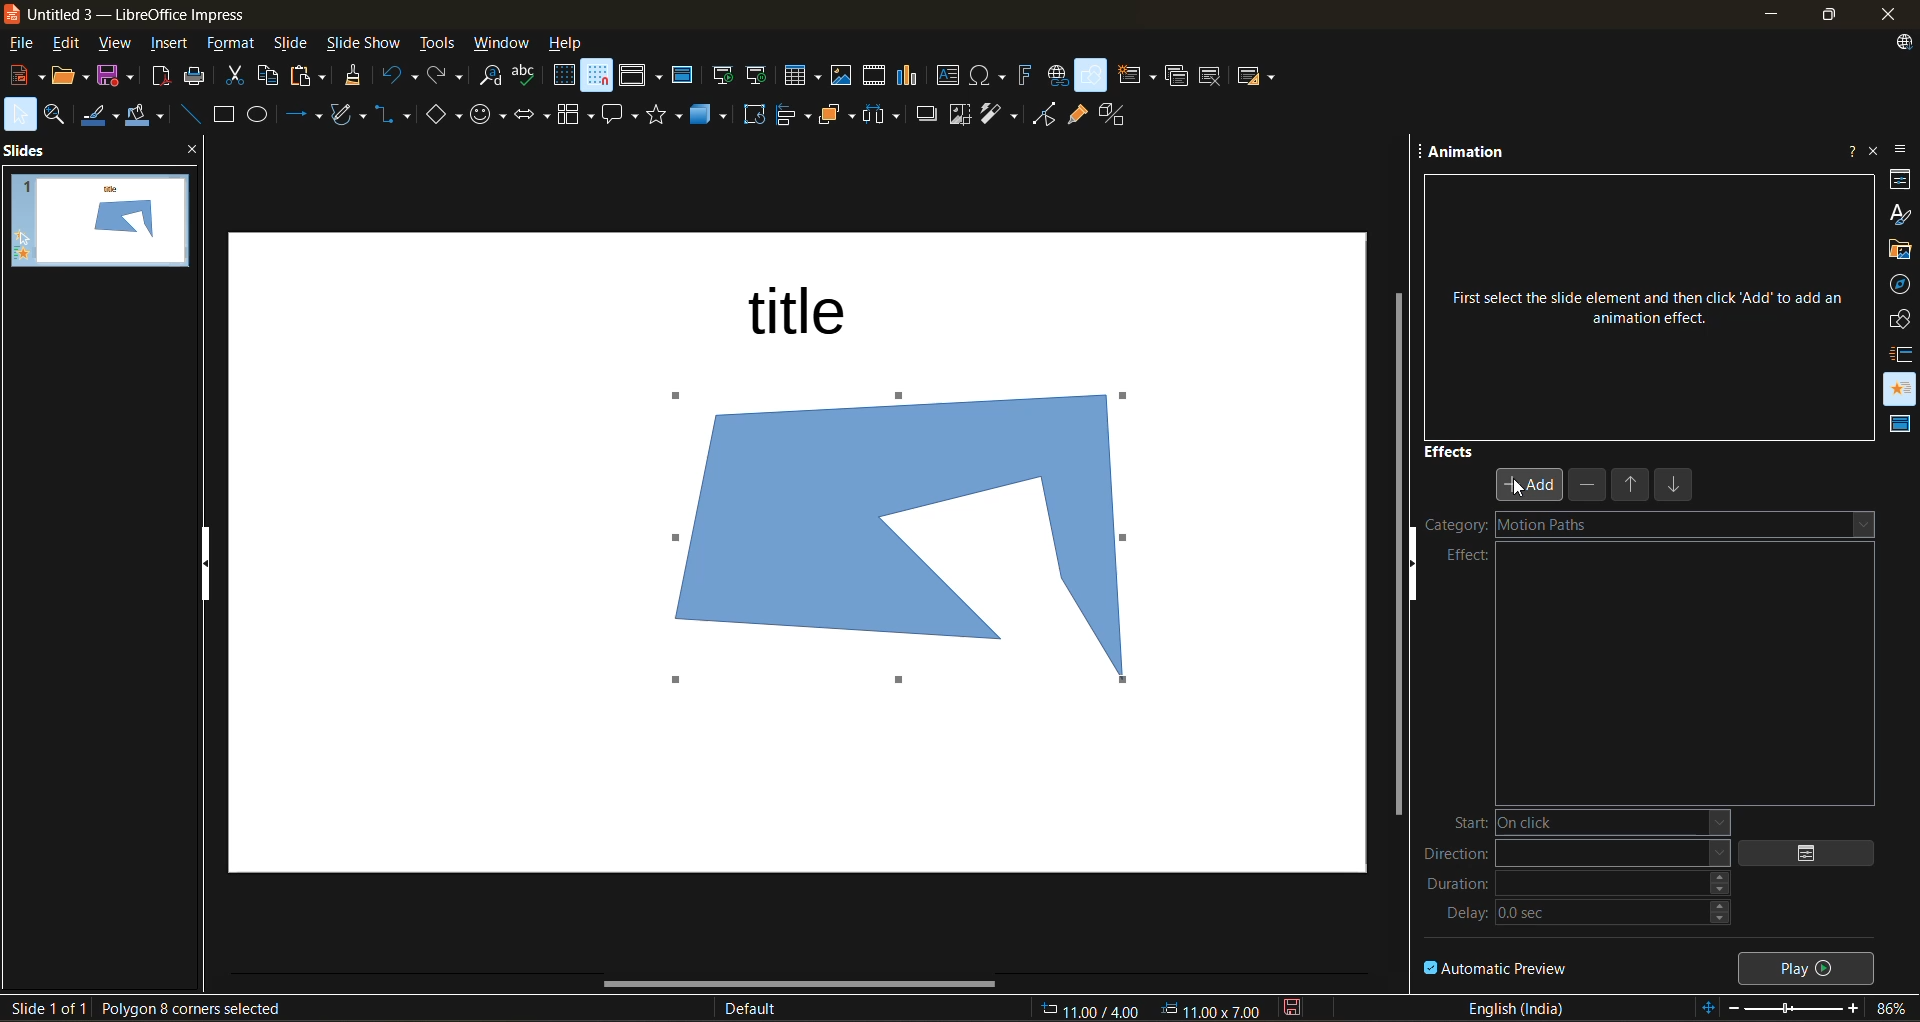 This screenshot has height=1022, width=1920. What do you see at coordinates (395, 115) in the screenshot?
I see `connectors` at bounding box center [395, 115].